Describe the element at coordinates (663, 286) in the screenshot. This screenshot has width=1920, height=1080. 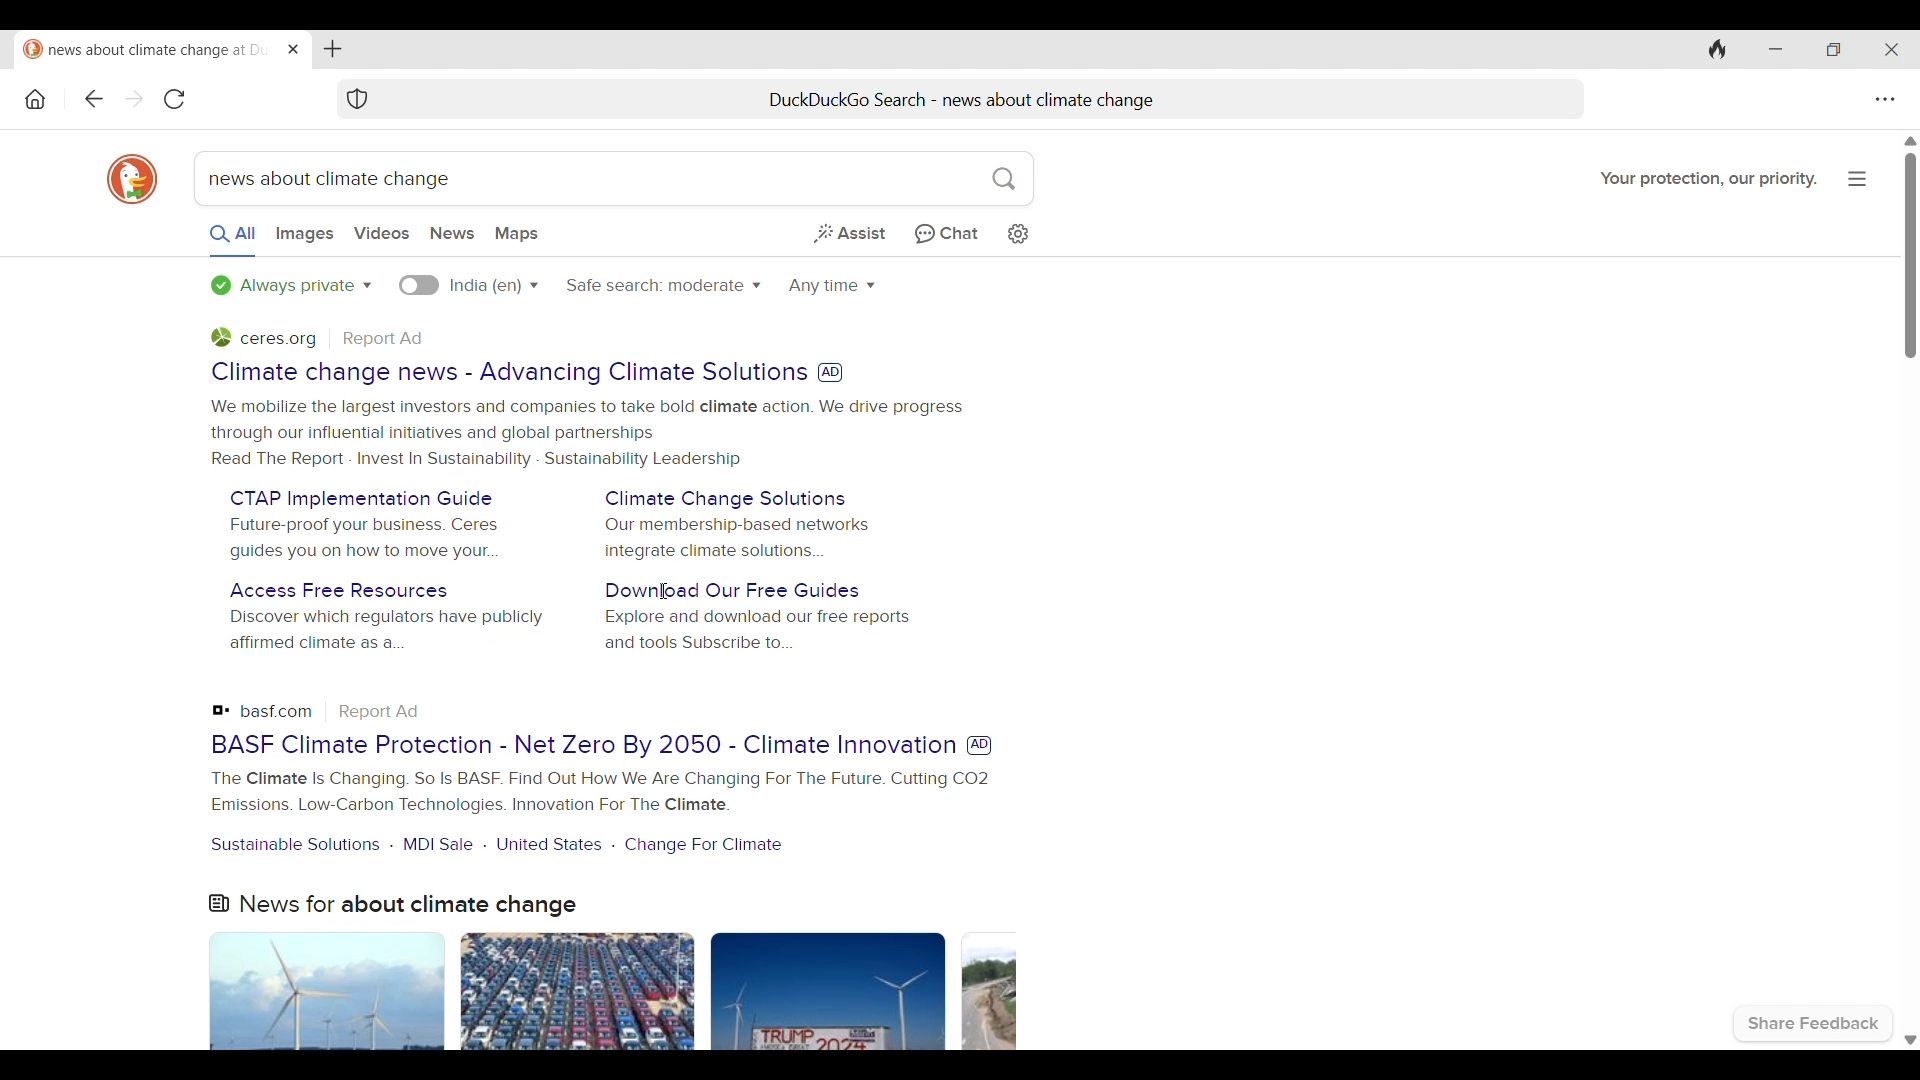
I see `Safe search options` at that location.